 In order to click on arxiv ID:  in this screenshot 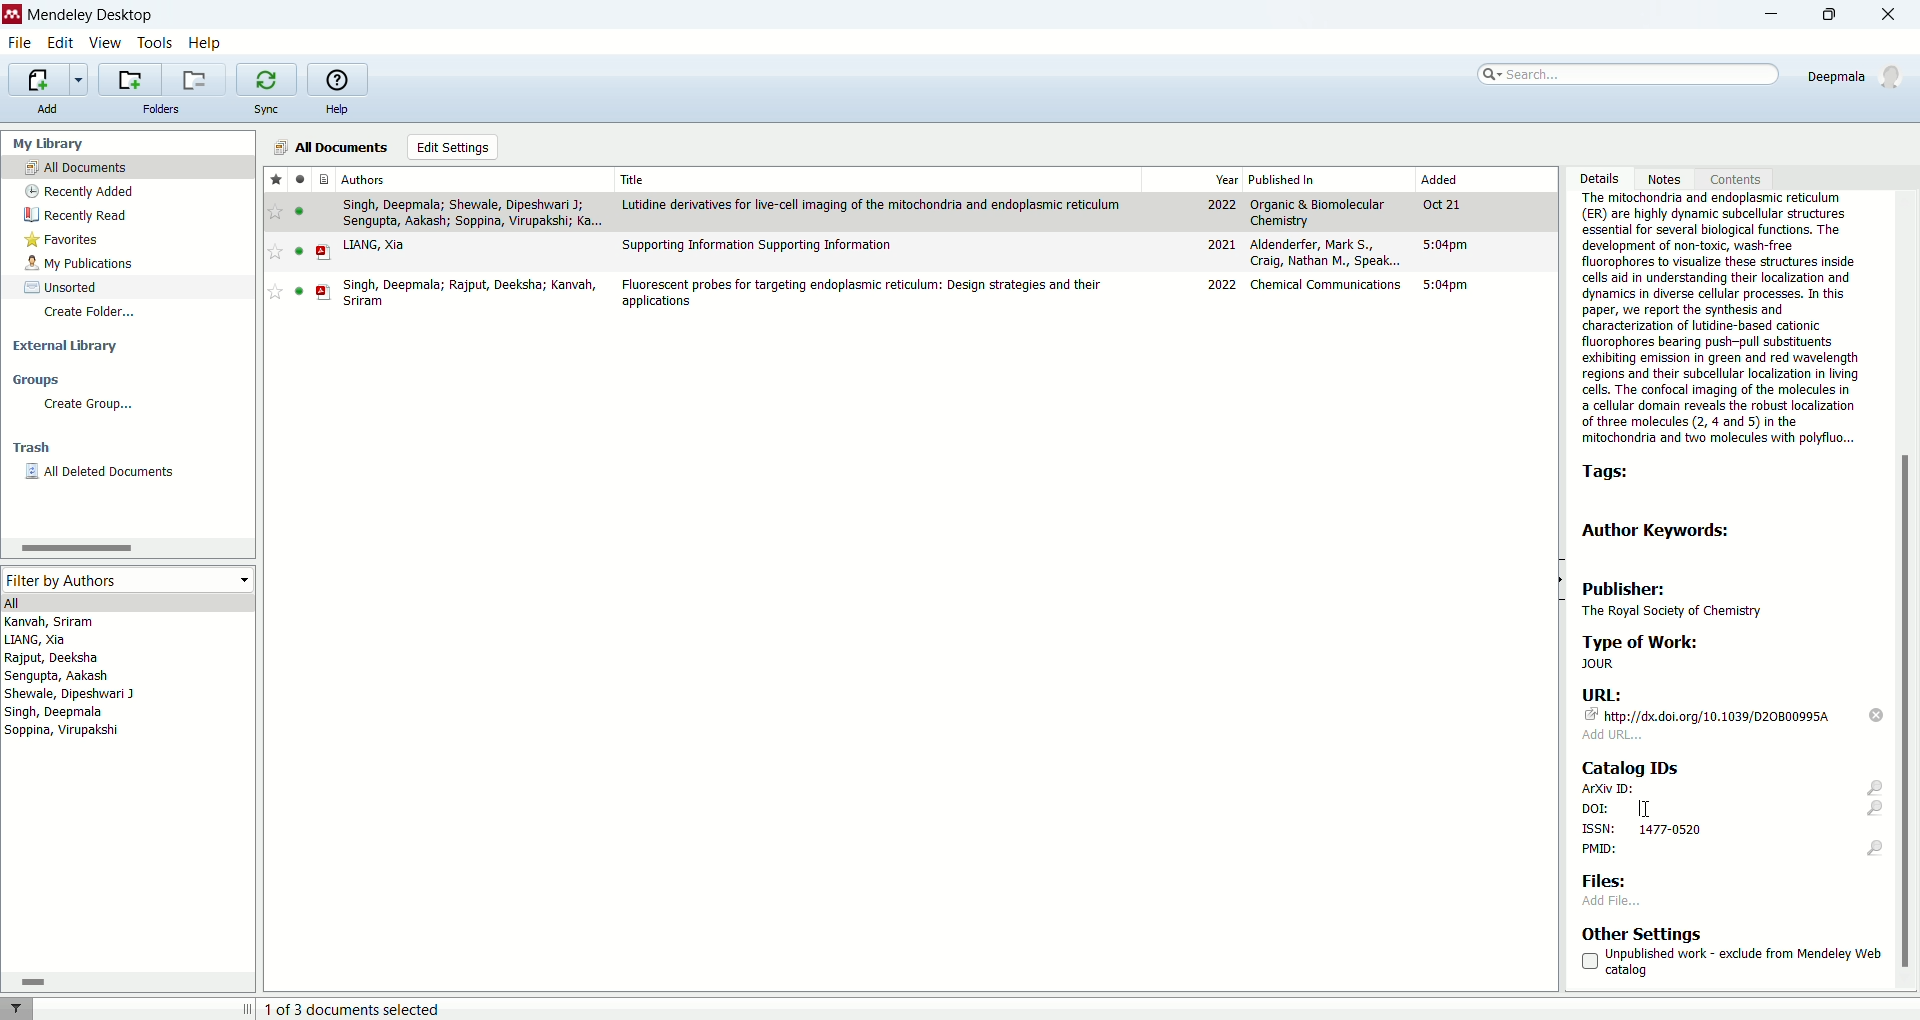, I will do `click(1732, 788)`.